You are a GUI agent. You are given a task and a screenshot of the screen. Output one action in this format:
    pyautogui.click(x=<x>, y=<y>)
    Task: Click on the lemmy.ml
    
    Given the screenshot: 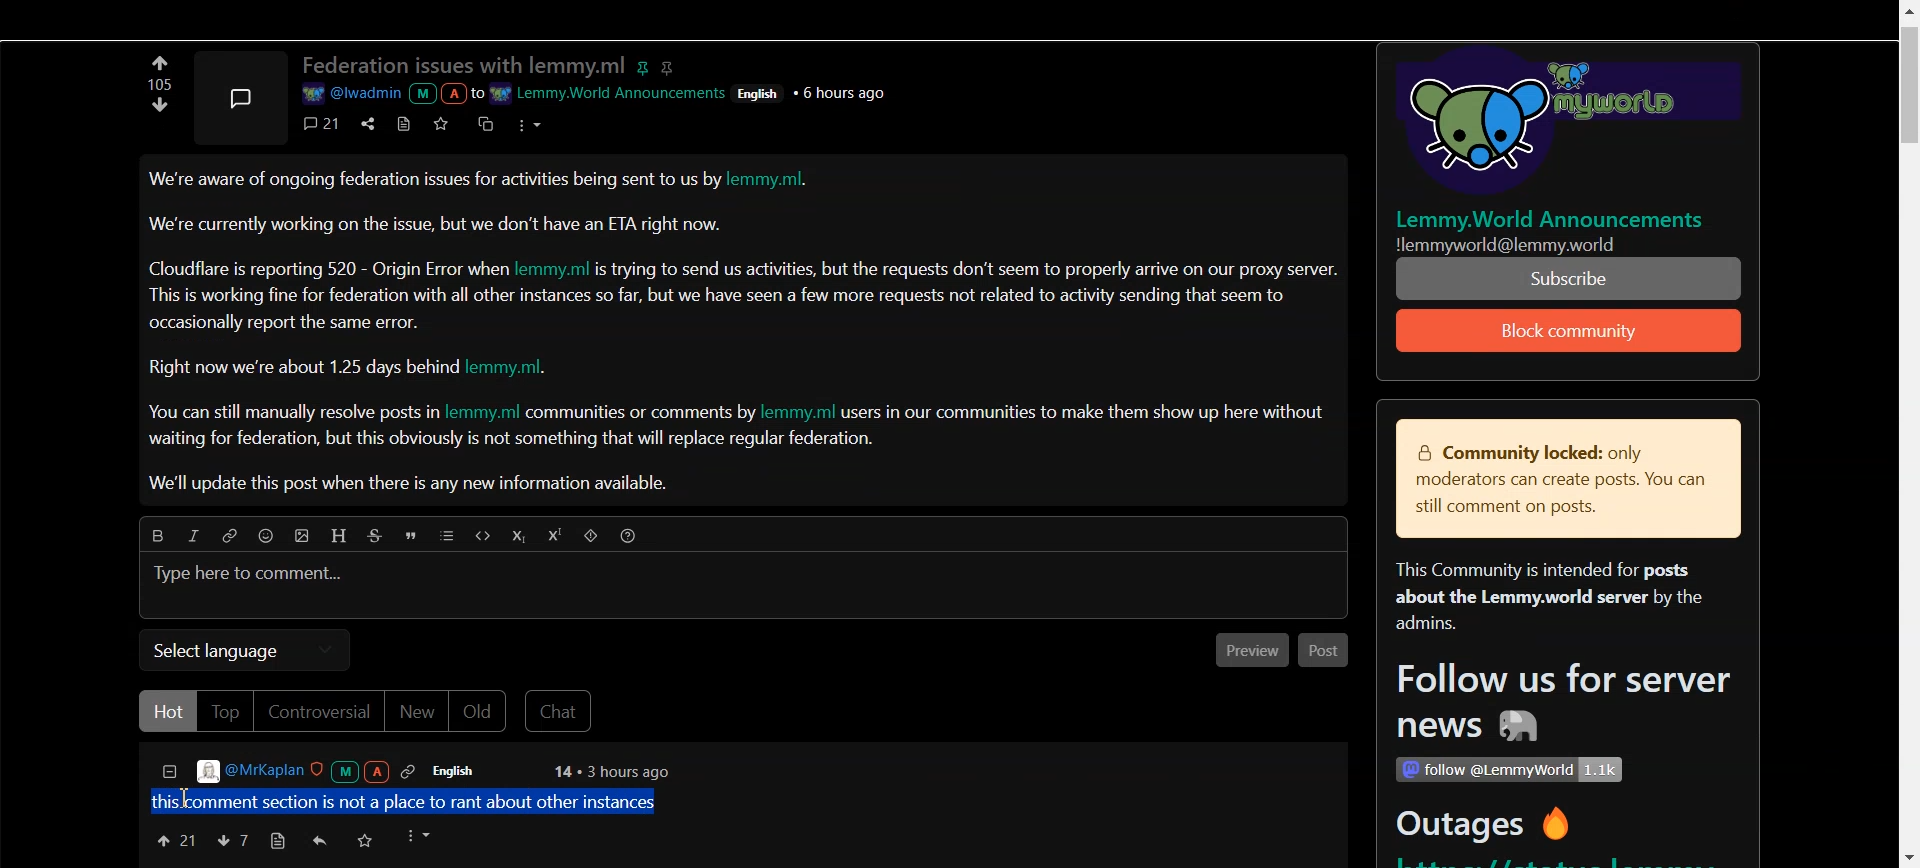 What is the action you would take?
    pyautogui.click(x=800, y=412)
    